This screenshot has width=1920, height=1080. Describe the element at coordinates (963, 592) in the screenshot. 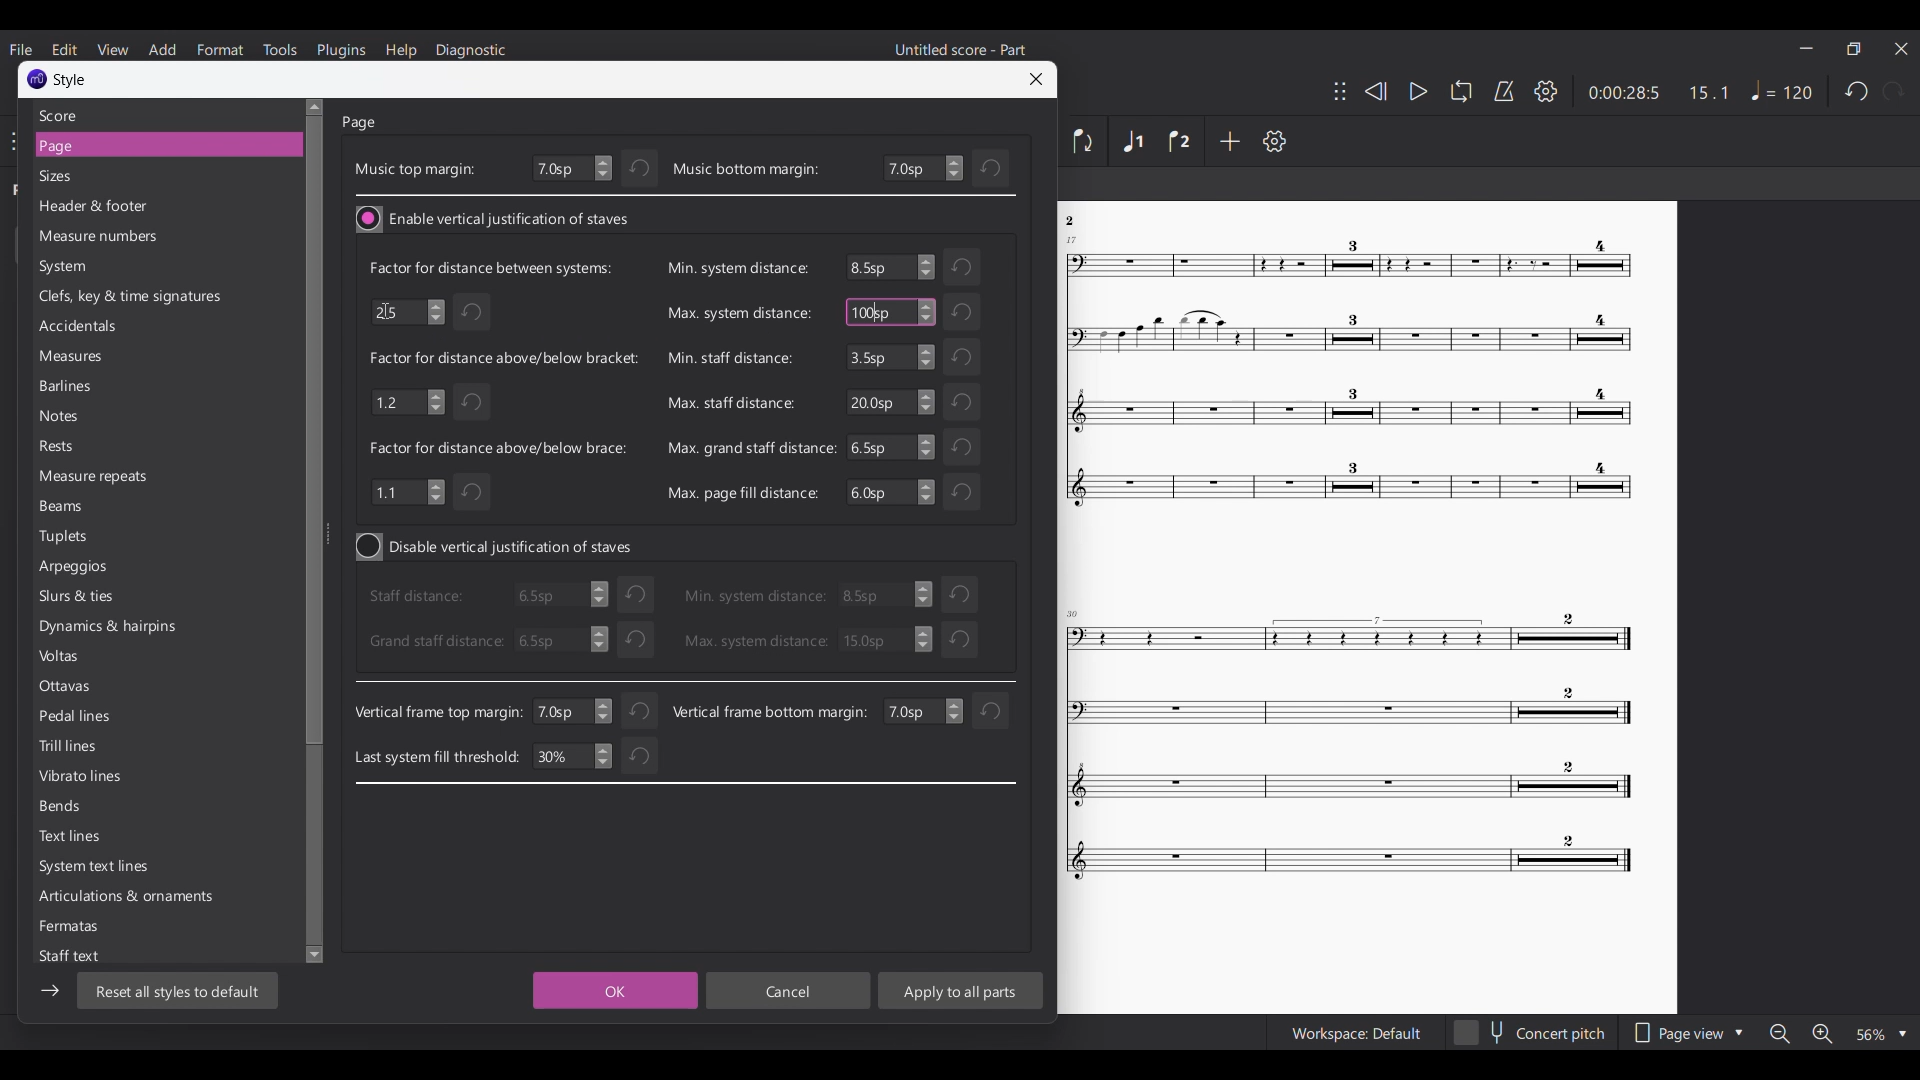

I see `reset` at that location.